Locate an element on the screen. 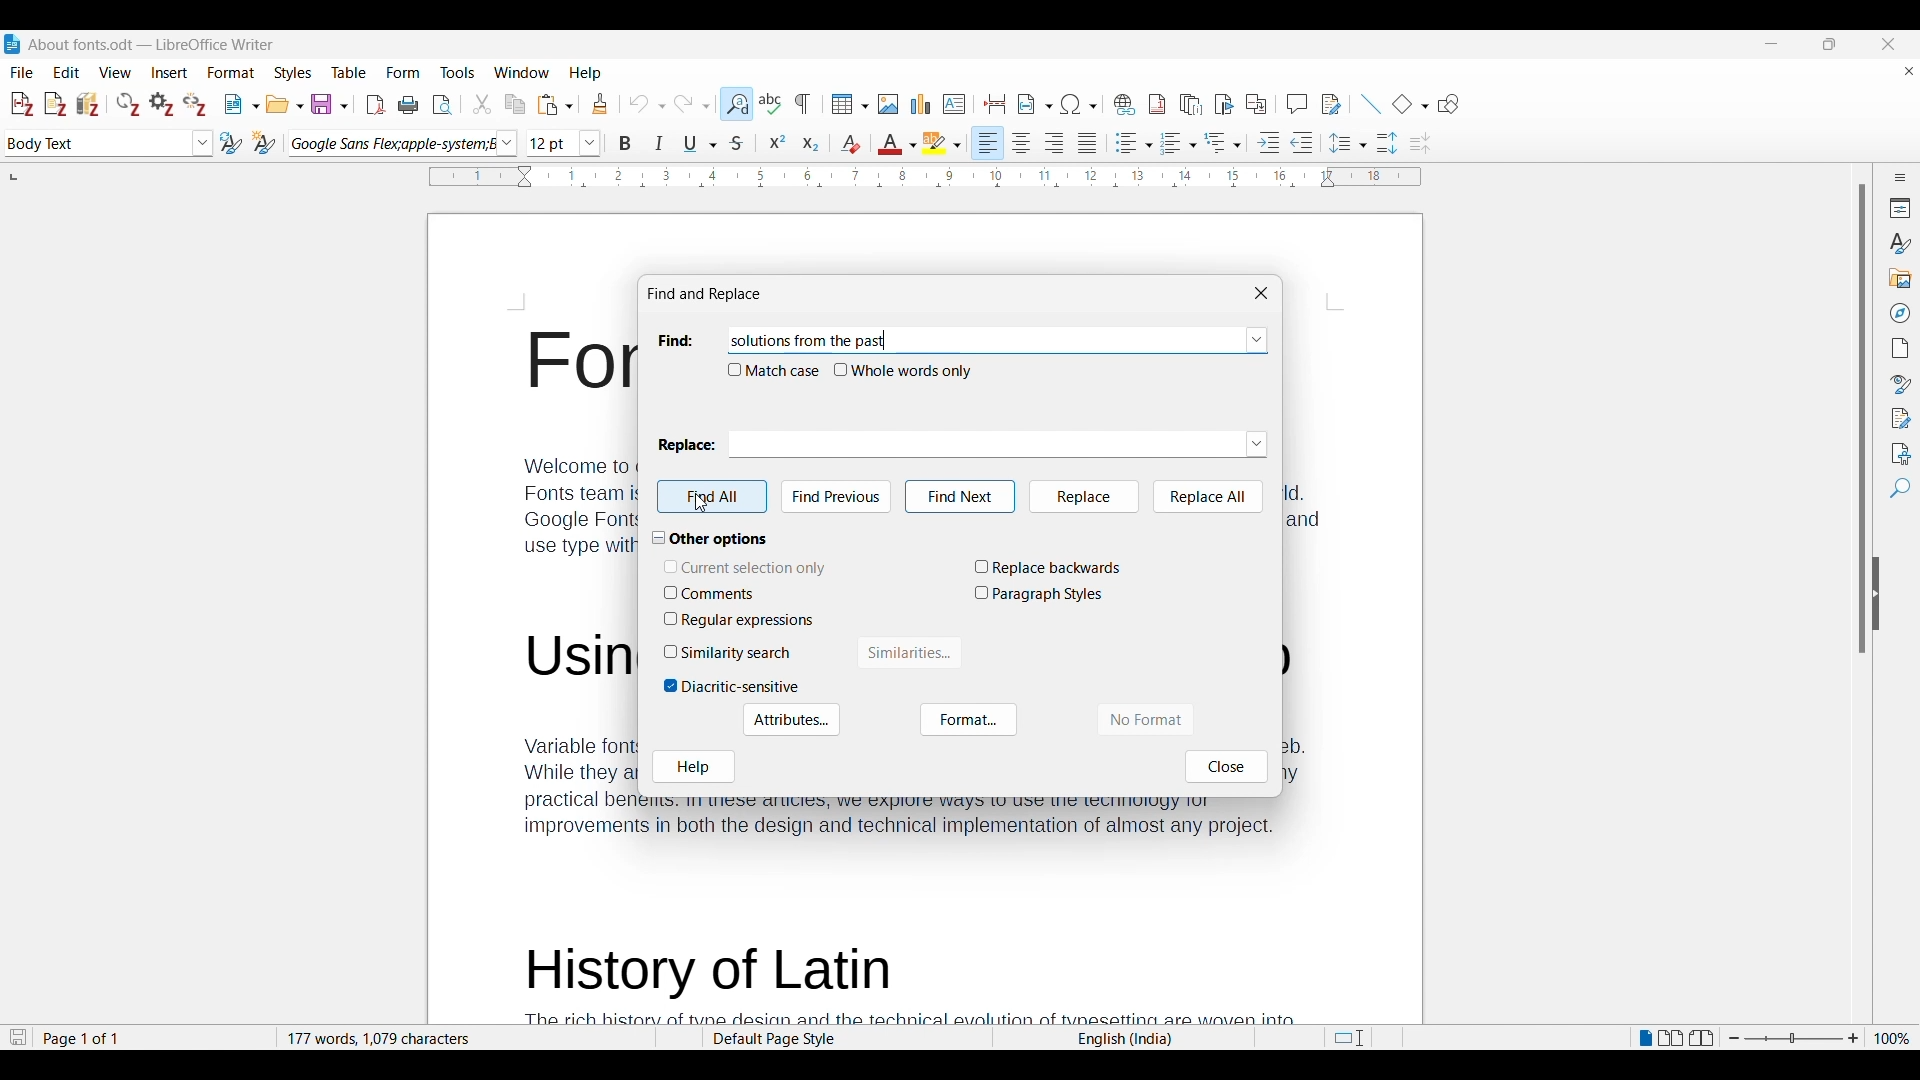 This screenshot has height=1080, width=1920. New and New options is located at coordinates (241, 104).